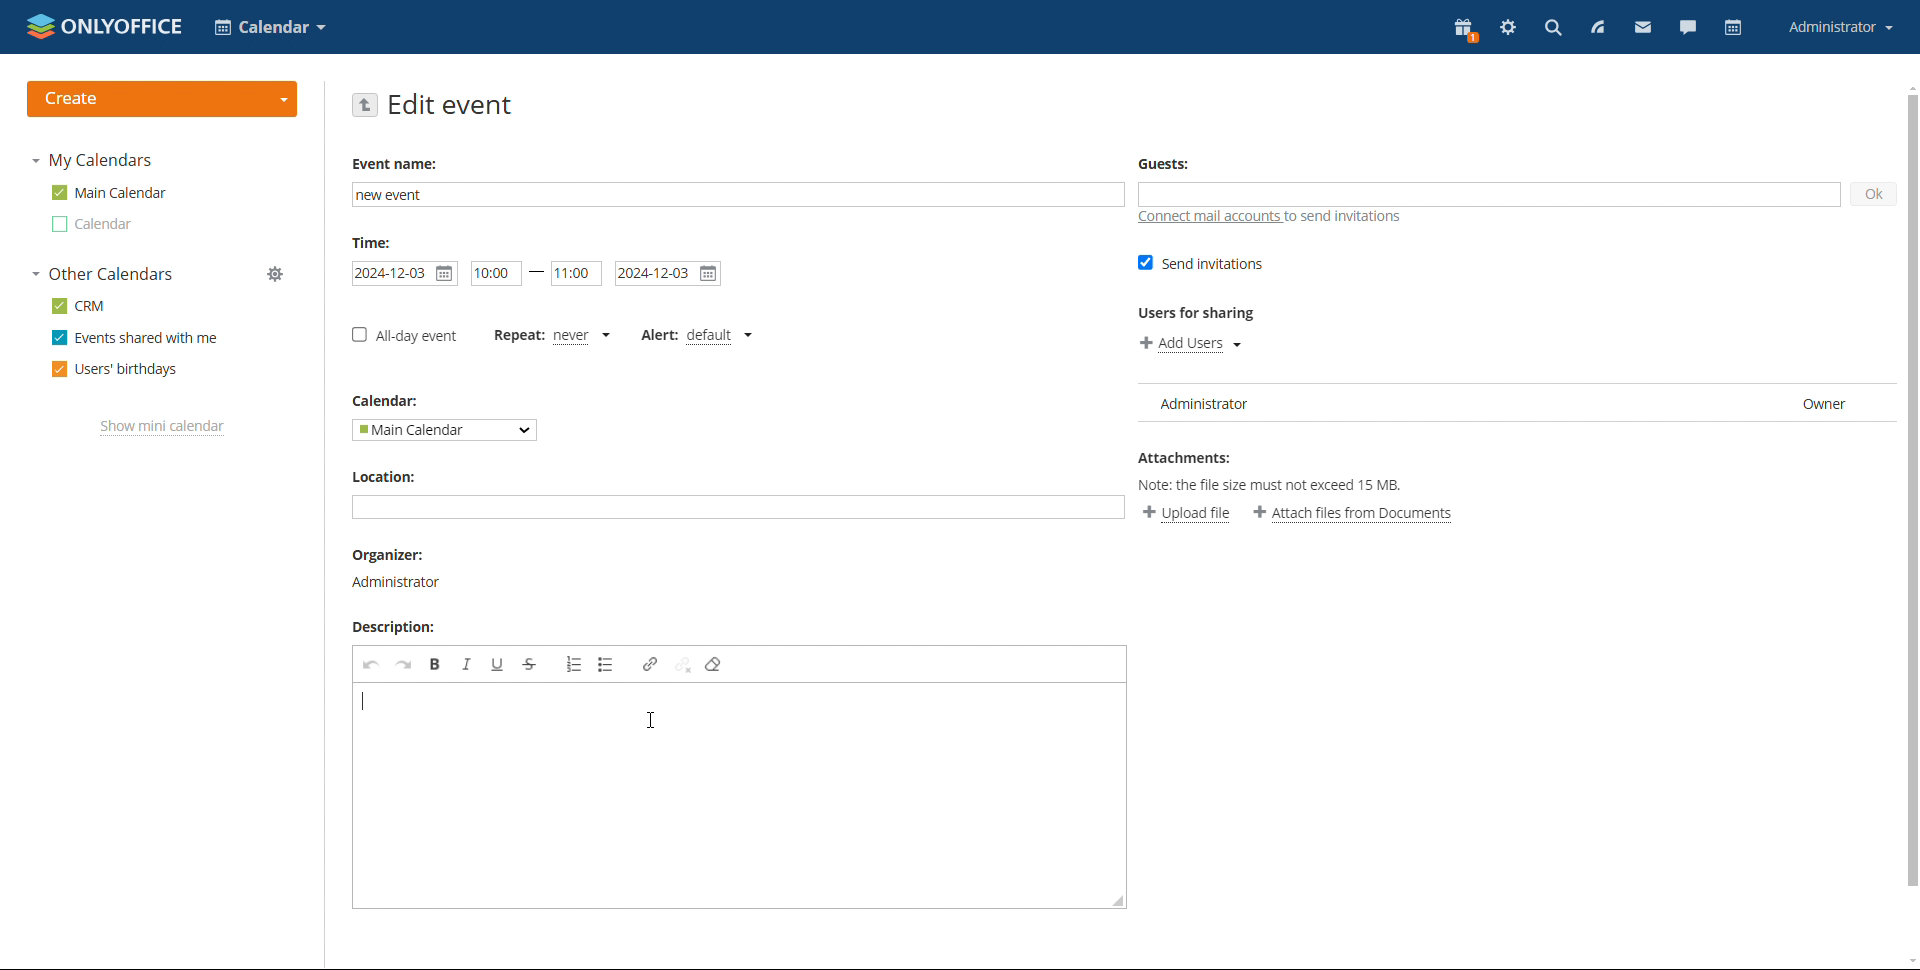 The width and height of the screenshot is (1920, 970). What do you see at coordinates (1510, 403) in the screenshot?
I see `user list` at bounding box center [1510, 403].